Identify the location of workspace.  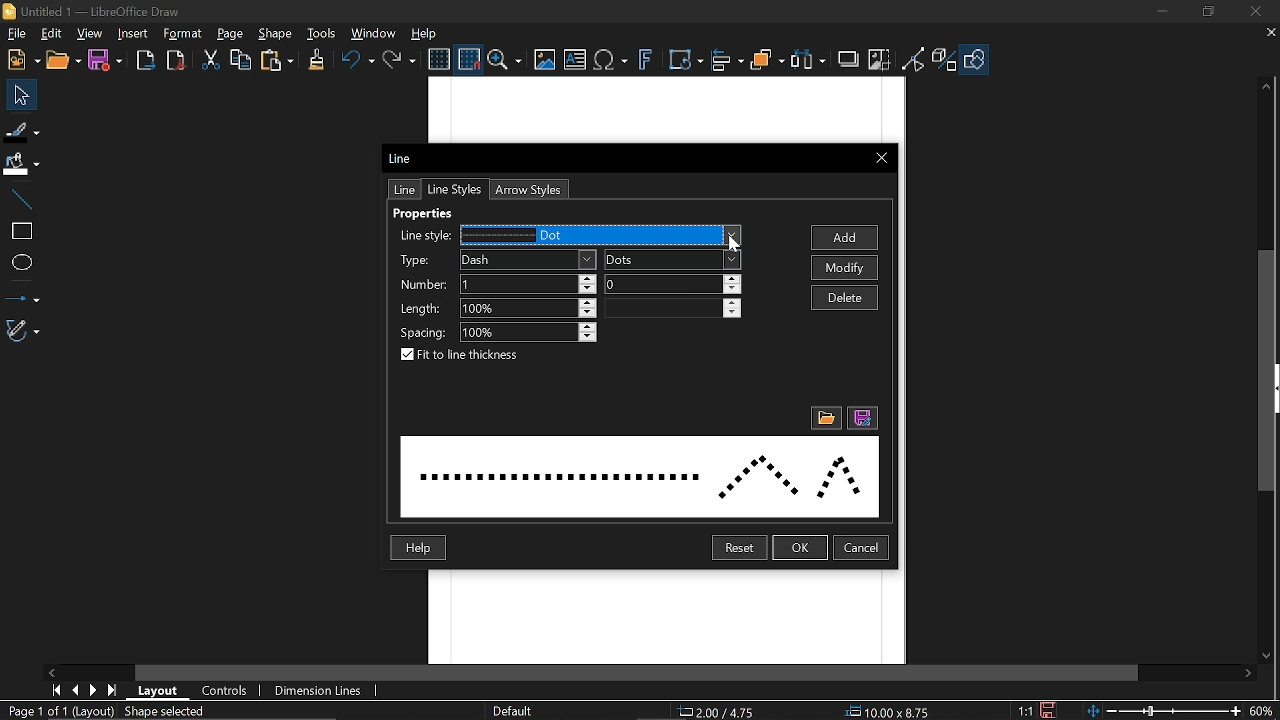
(665, 618).